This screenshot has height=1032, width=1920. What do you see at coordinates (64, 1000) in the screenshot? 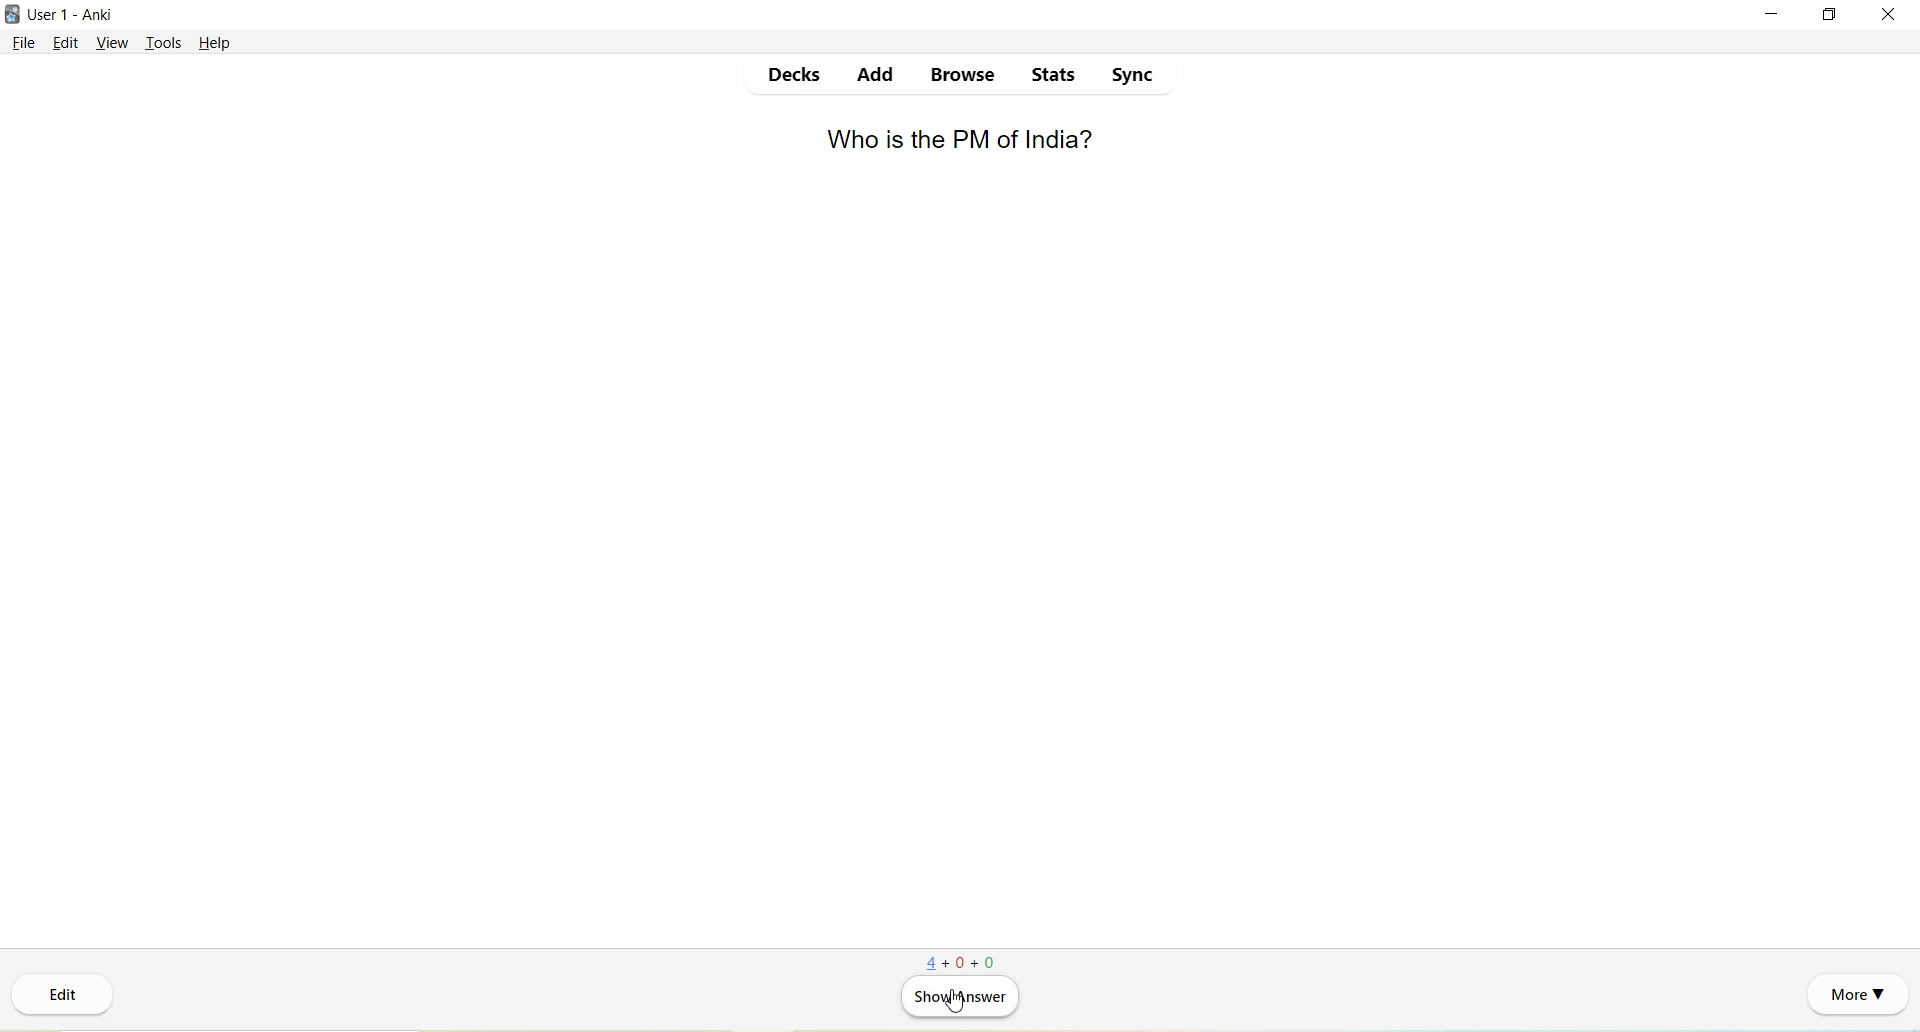
I see `Edit` at bounding box center [64, 1000].